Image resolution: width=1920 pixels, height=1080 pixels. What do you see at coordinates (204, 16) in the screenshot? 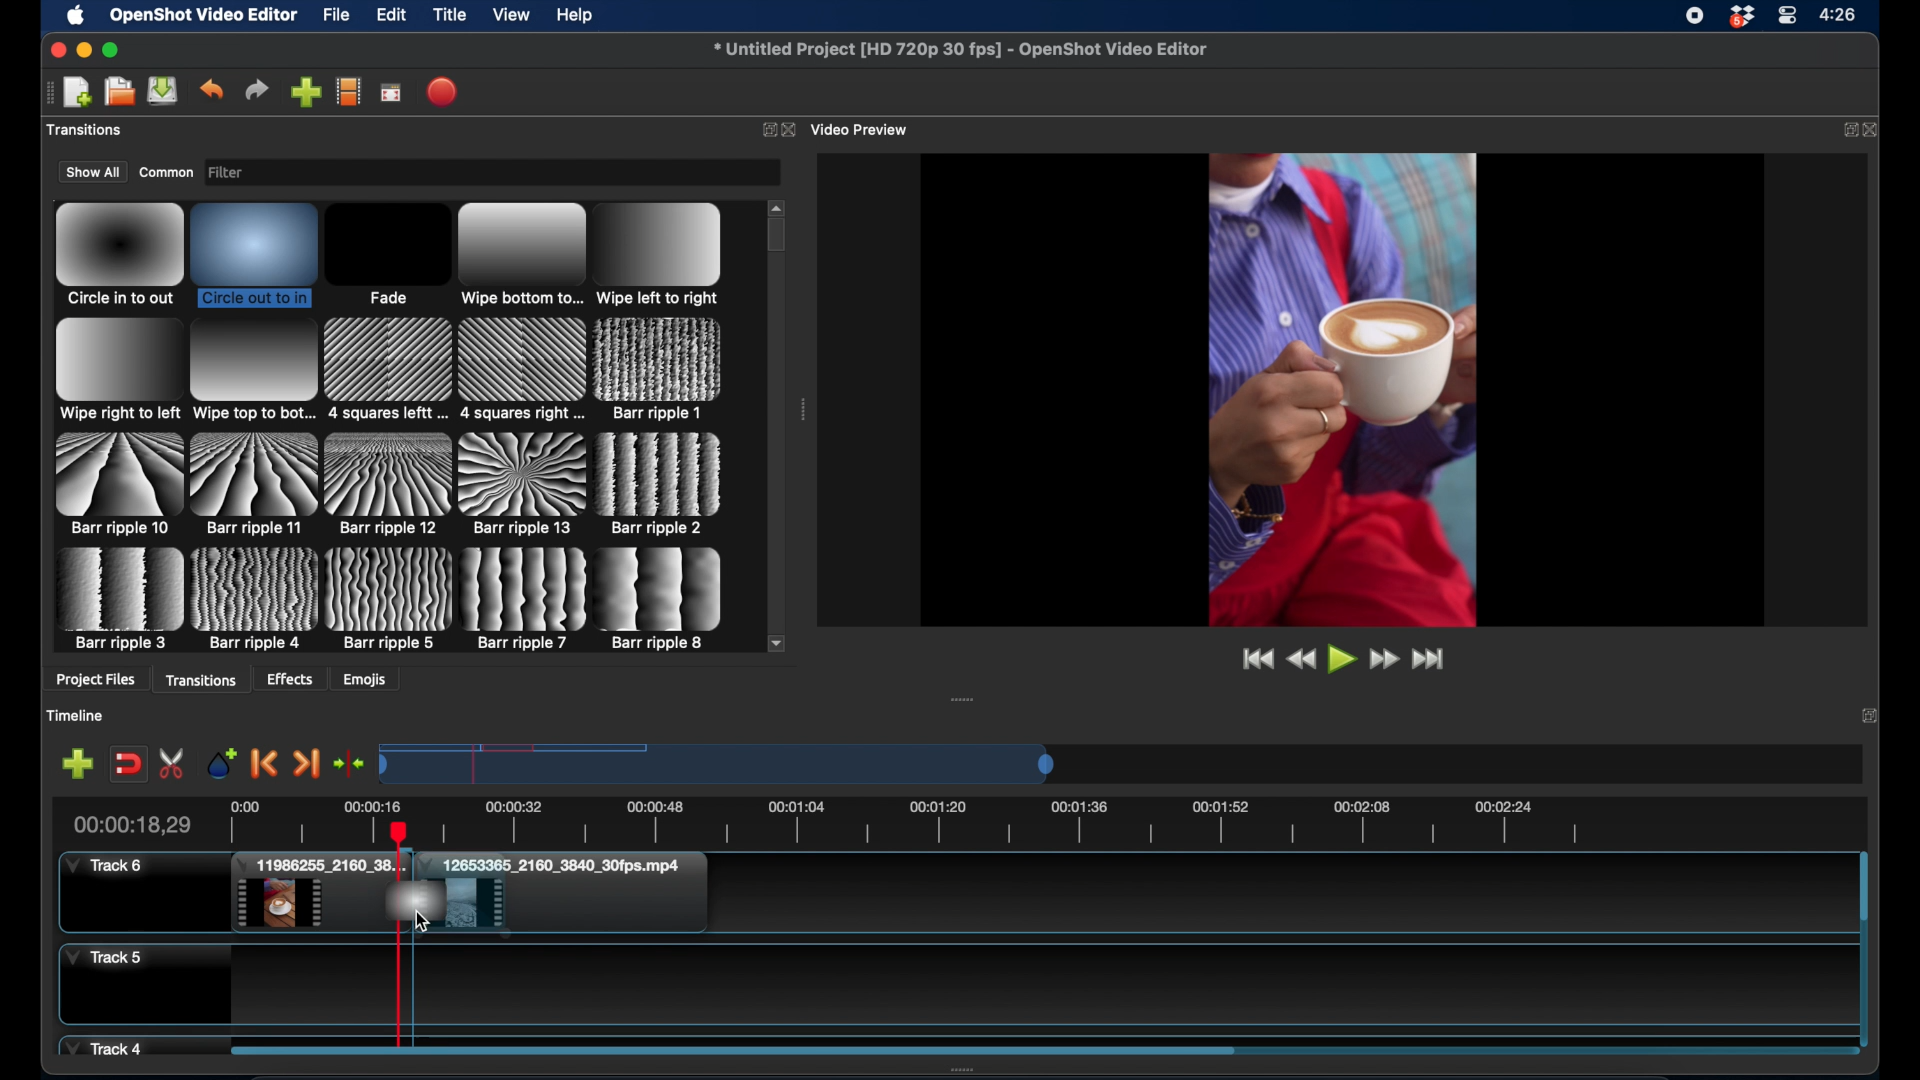
I see `openshot video editor` at bounding box center [204, 16].